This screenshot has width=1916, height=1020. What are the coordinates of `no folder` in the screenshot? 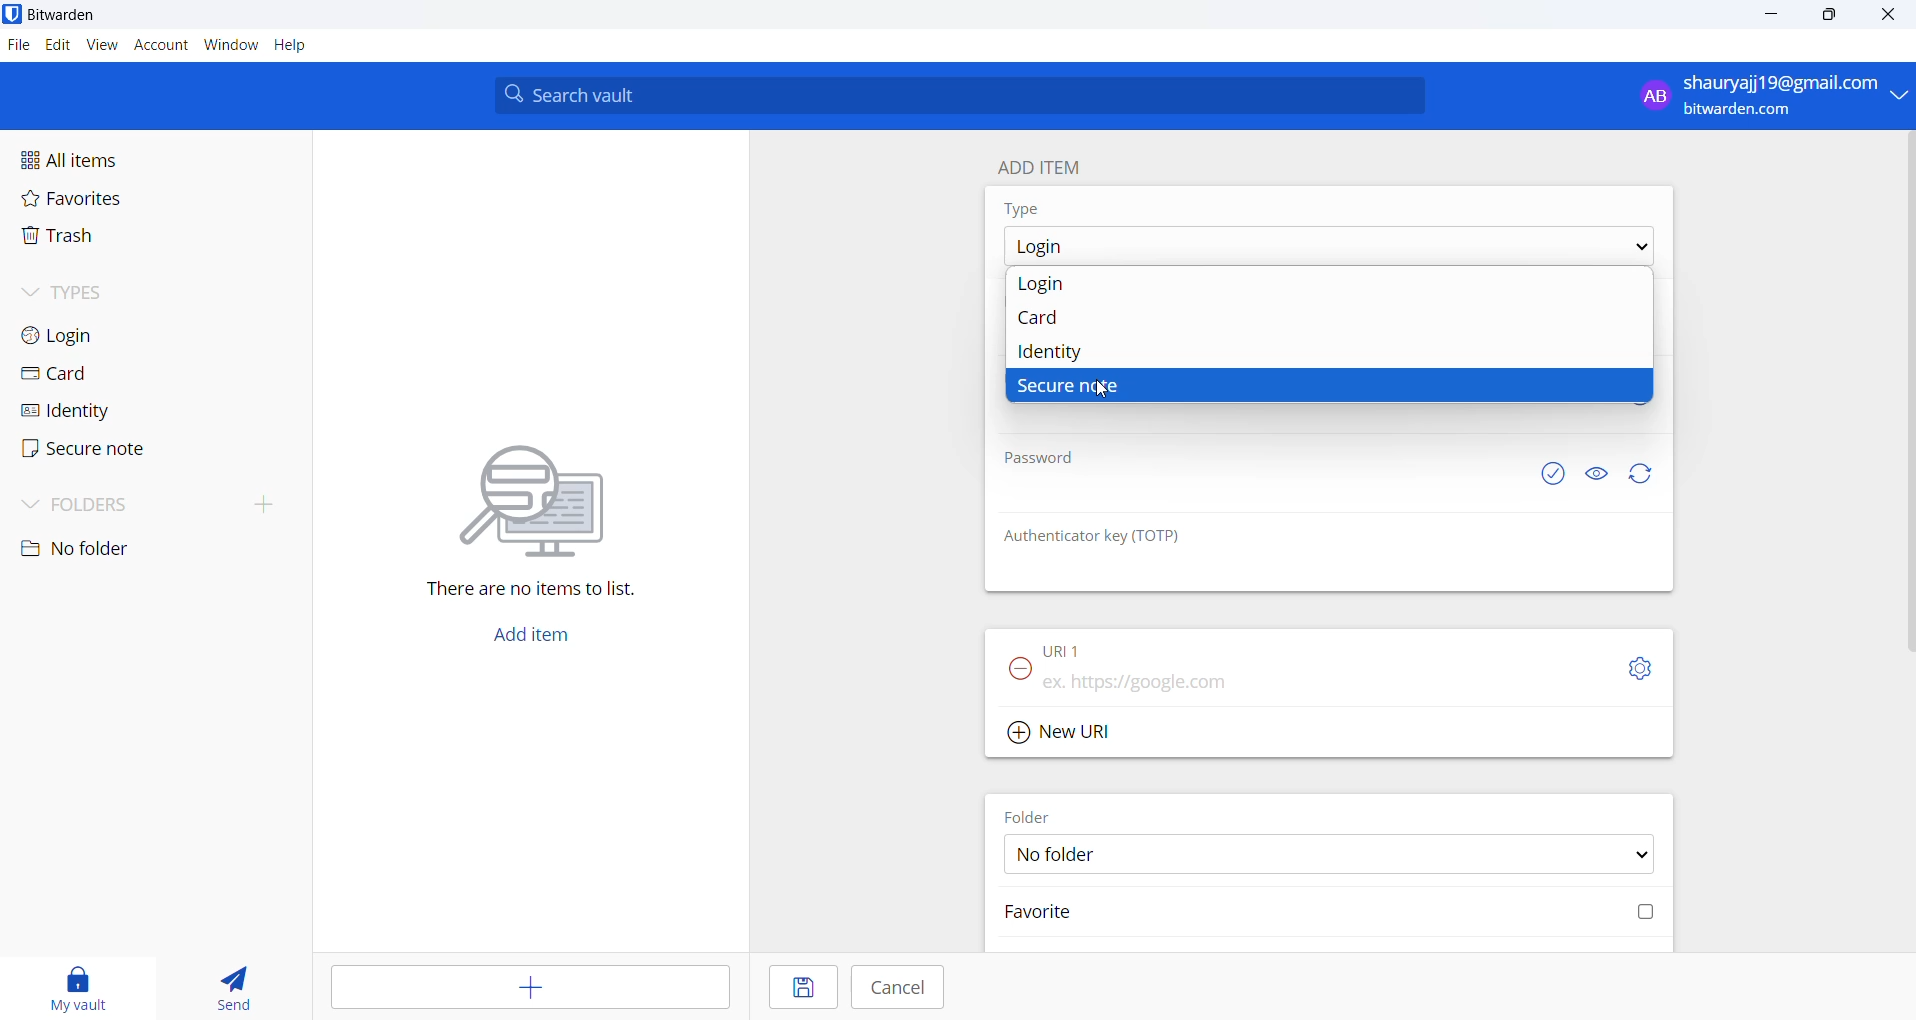 It's located at (118, 550).